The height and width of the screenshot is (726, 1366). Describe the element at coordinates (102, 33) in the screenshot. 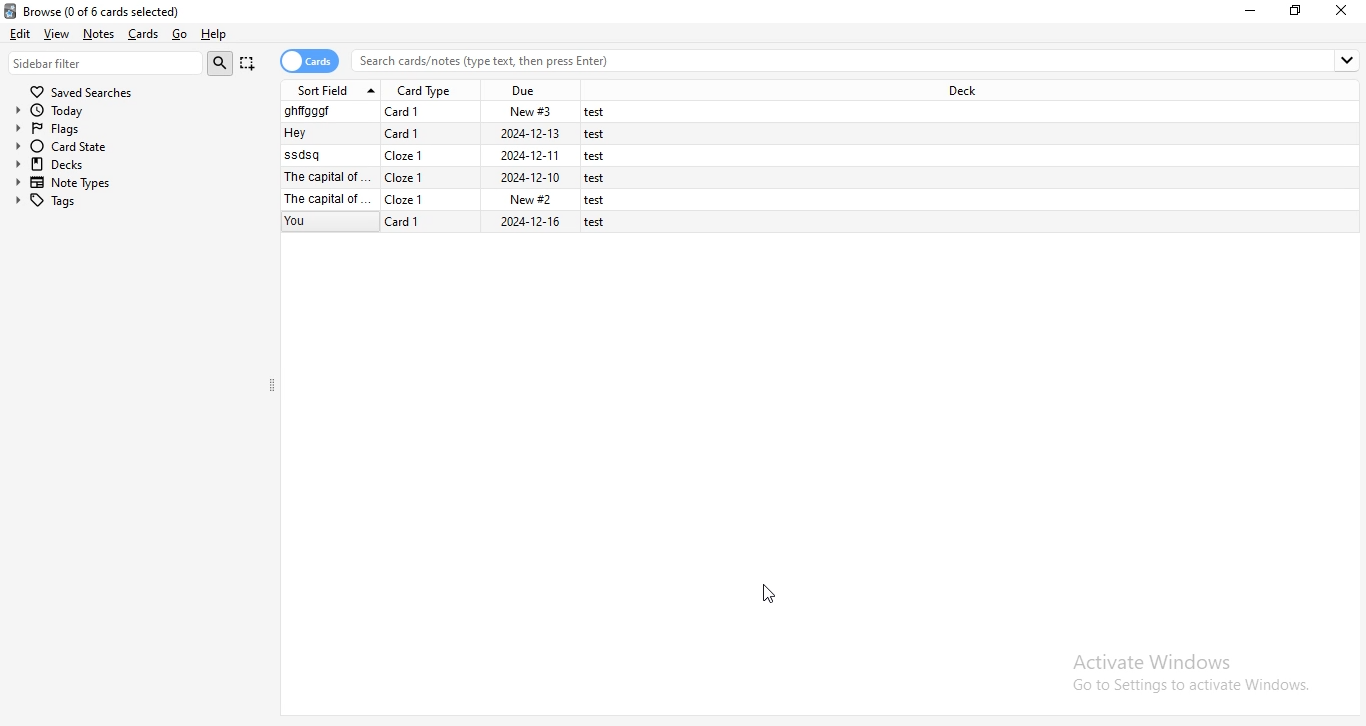

I see `notes` at that location.